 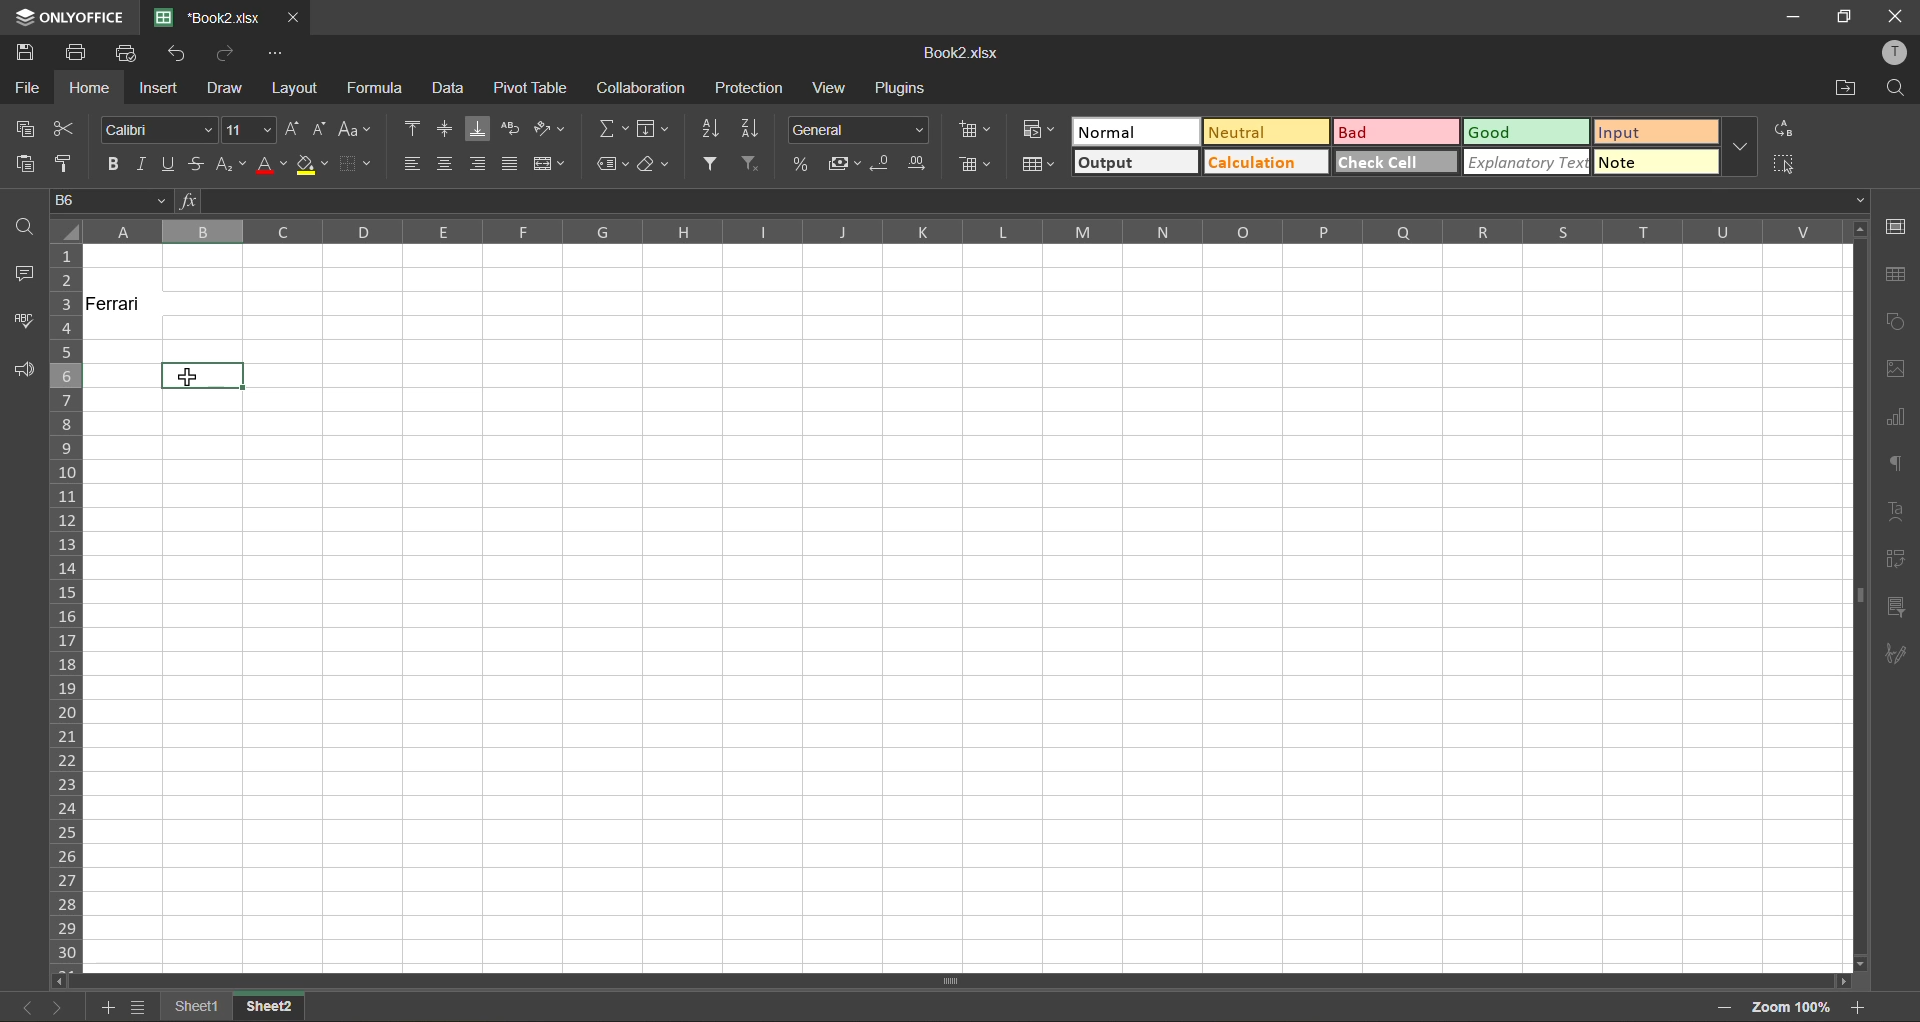 What do you see at coordinates (1895, 611) in the screenshot?
I see `slicer` at bounding box center [1895, 611].